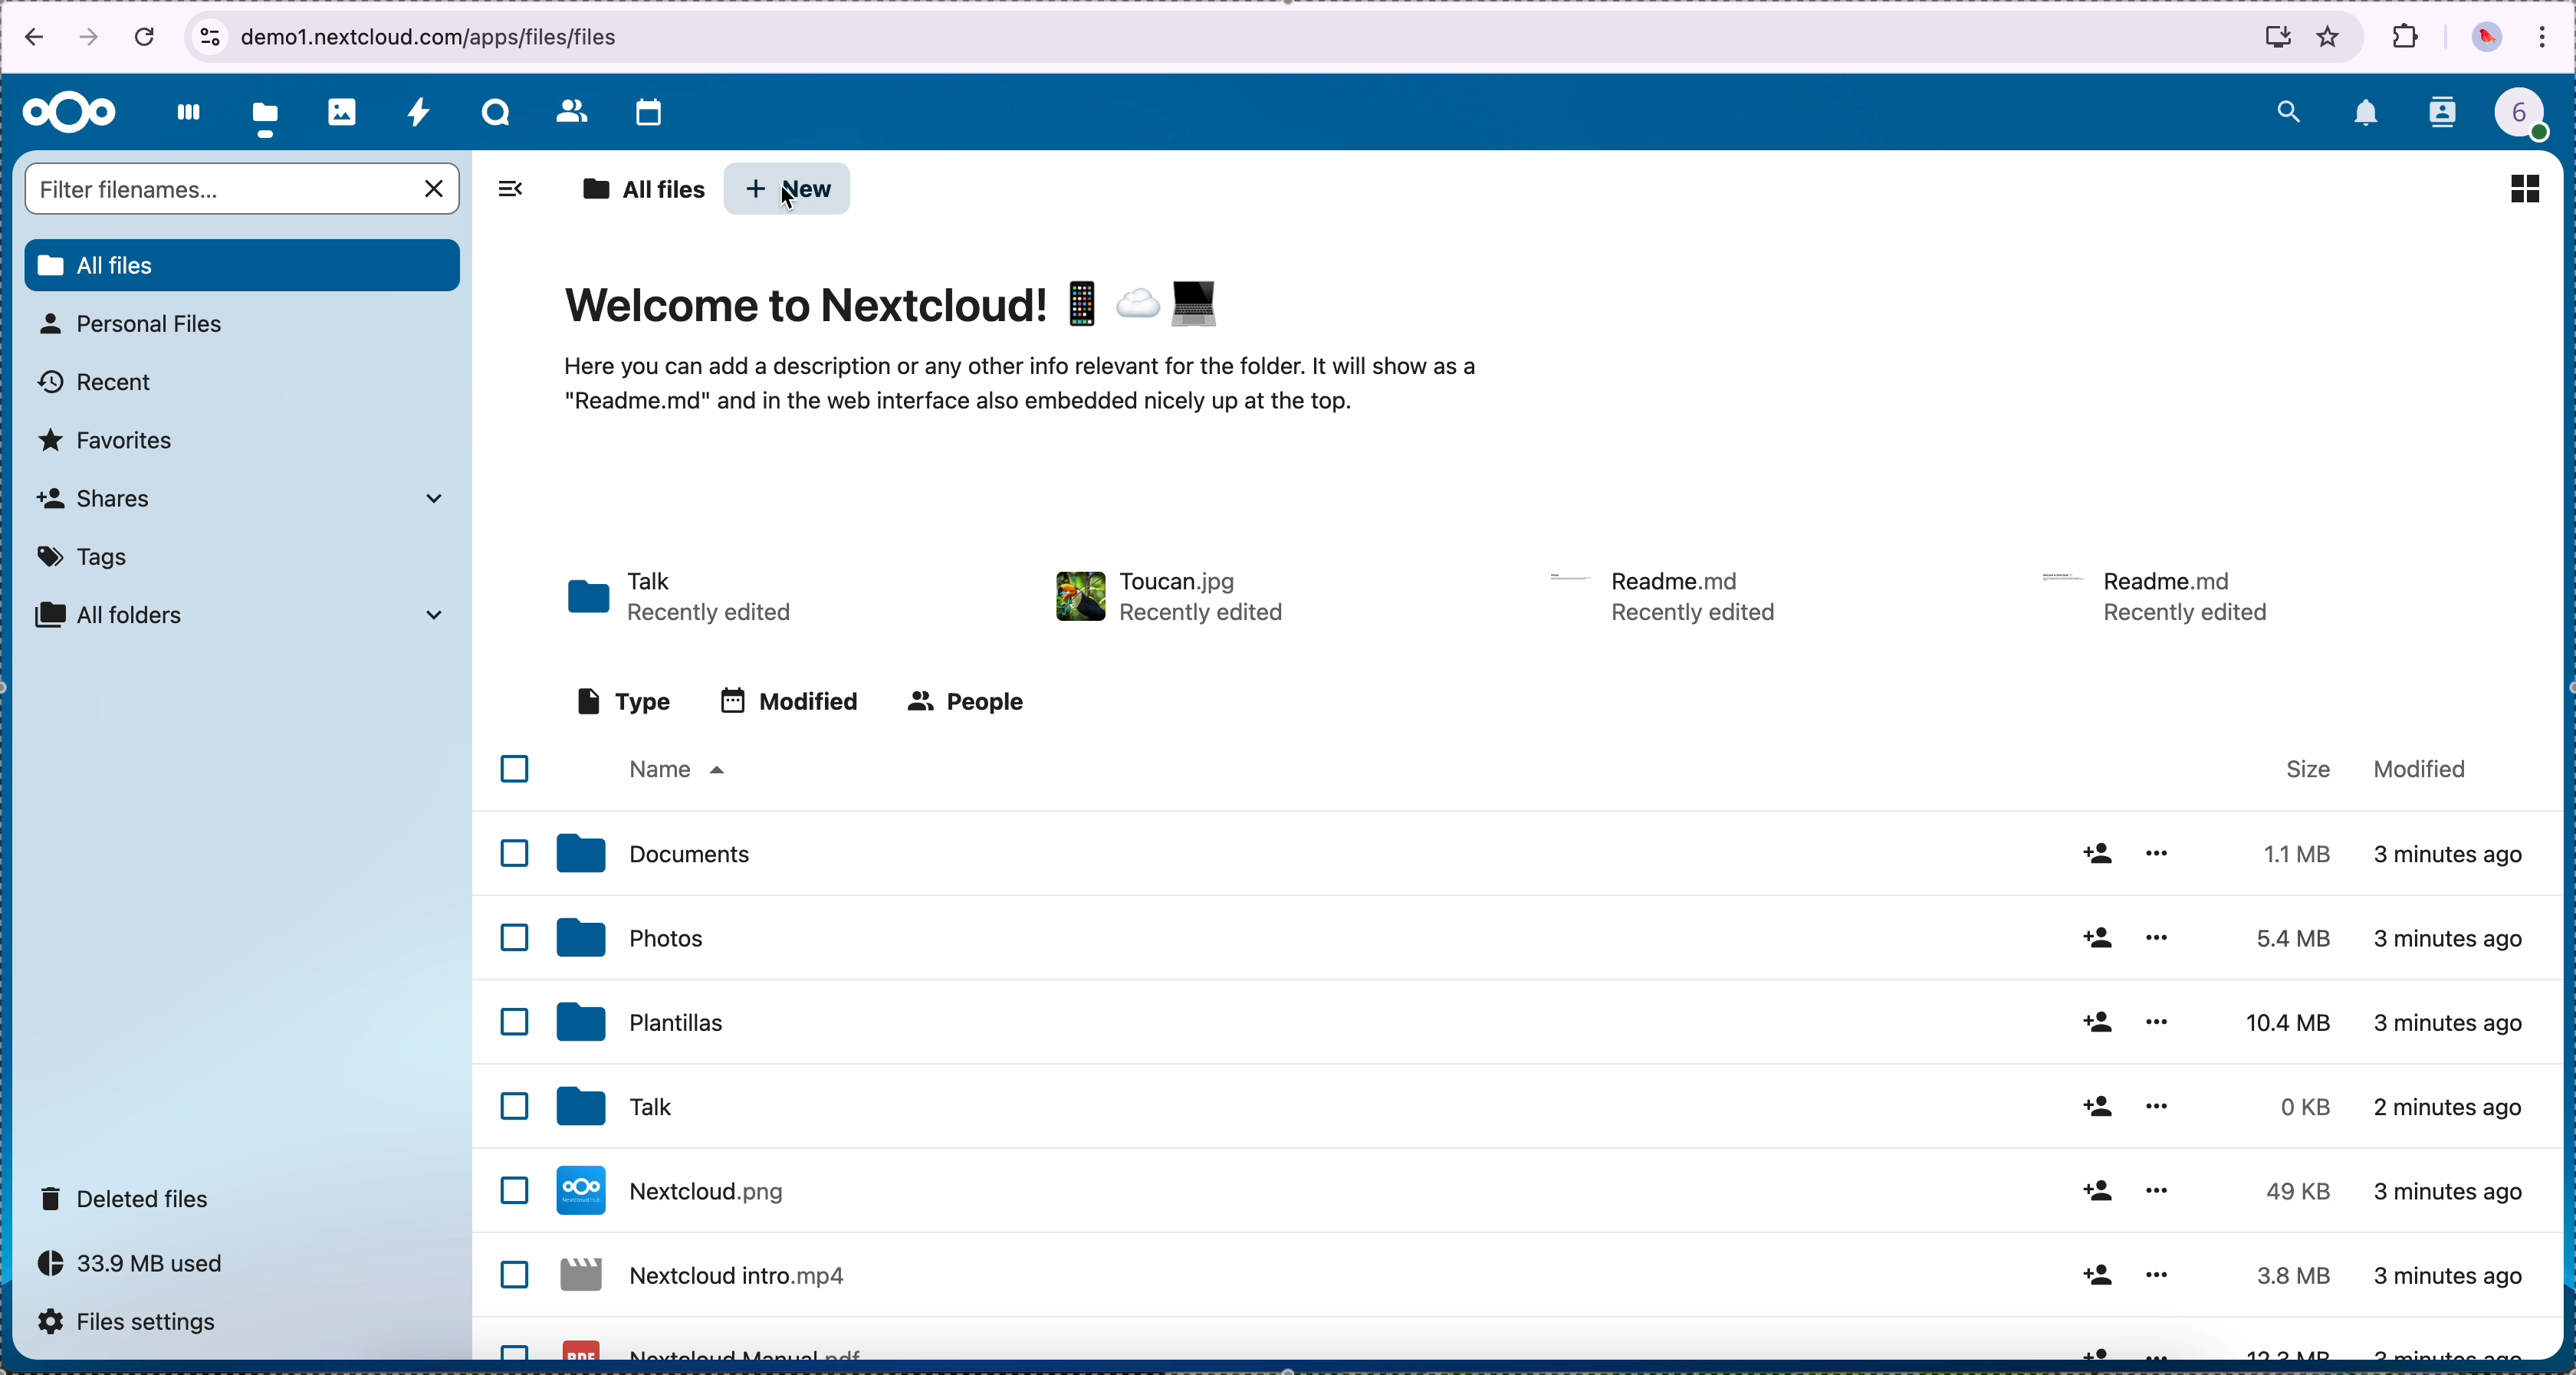 The image size is (2576, 1375). I want to click on share, so click(2091, 1349).